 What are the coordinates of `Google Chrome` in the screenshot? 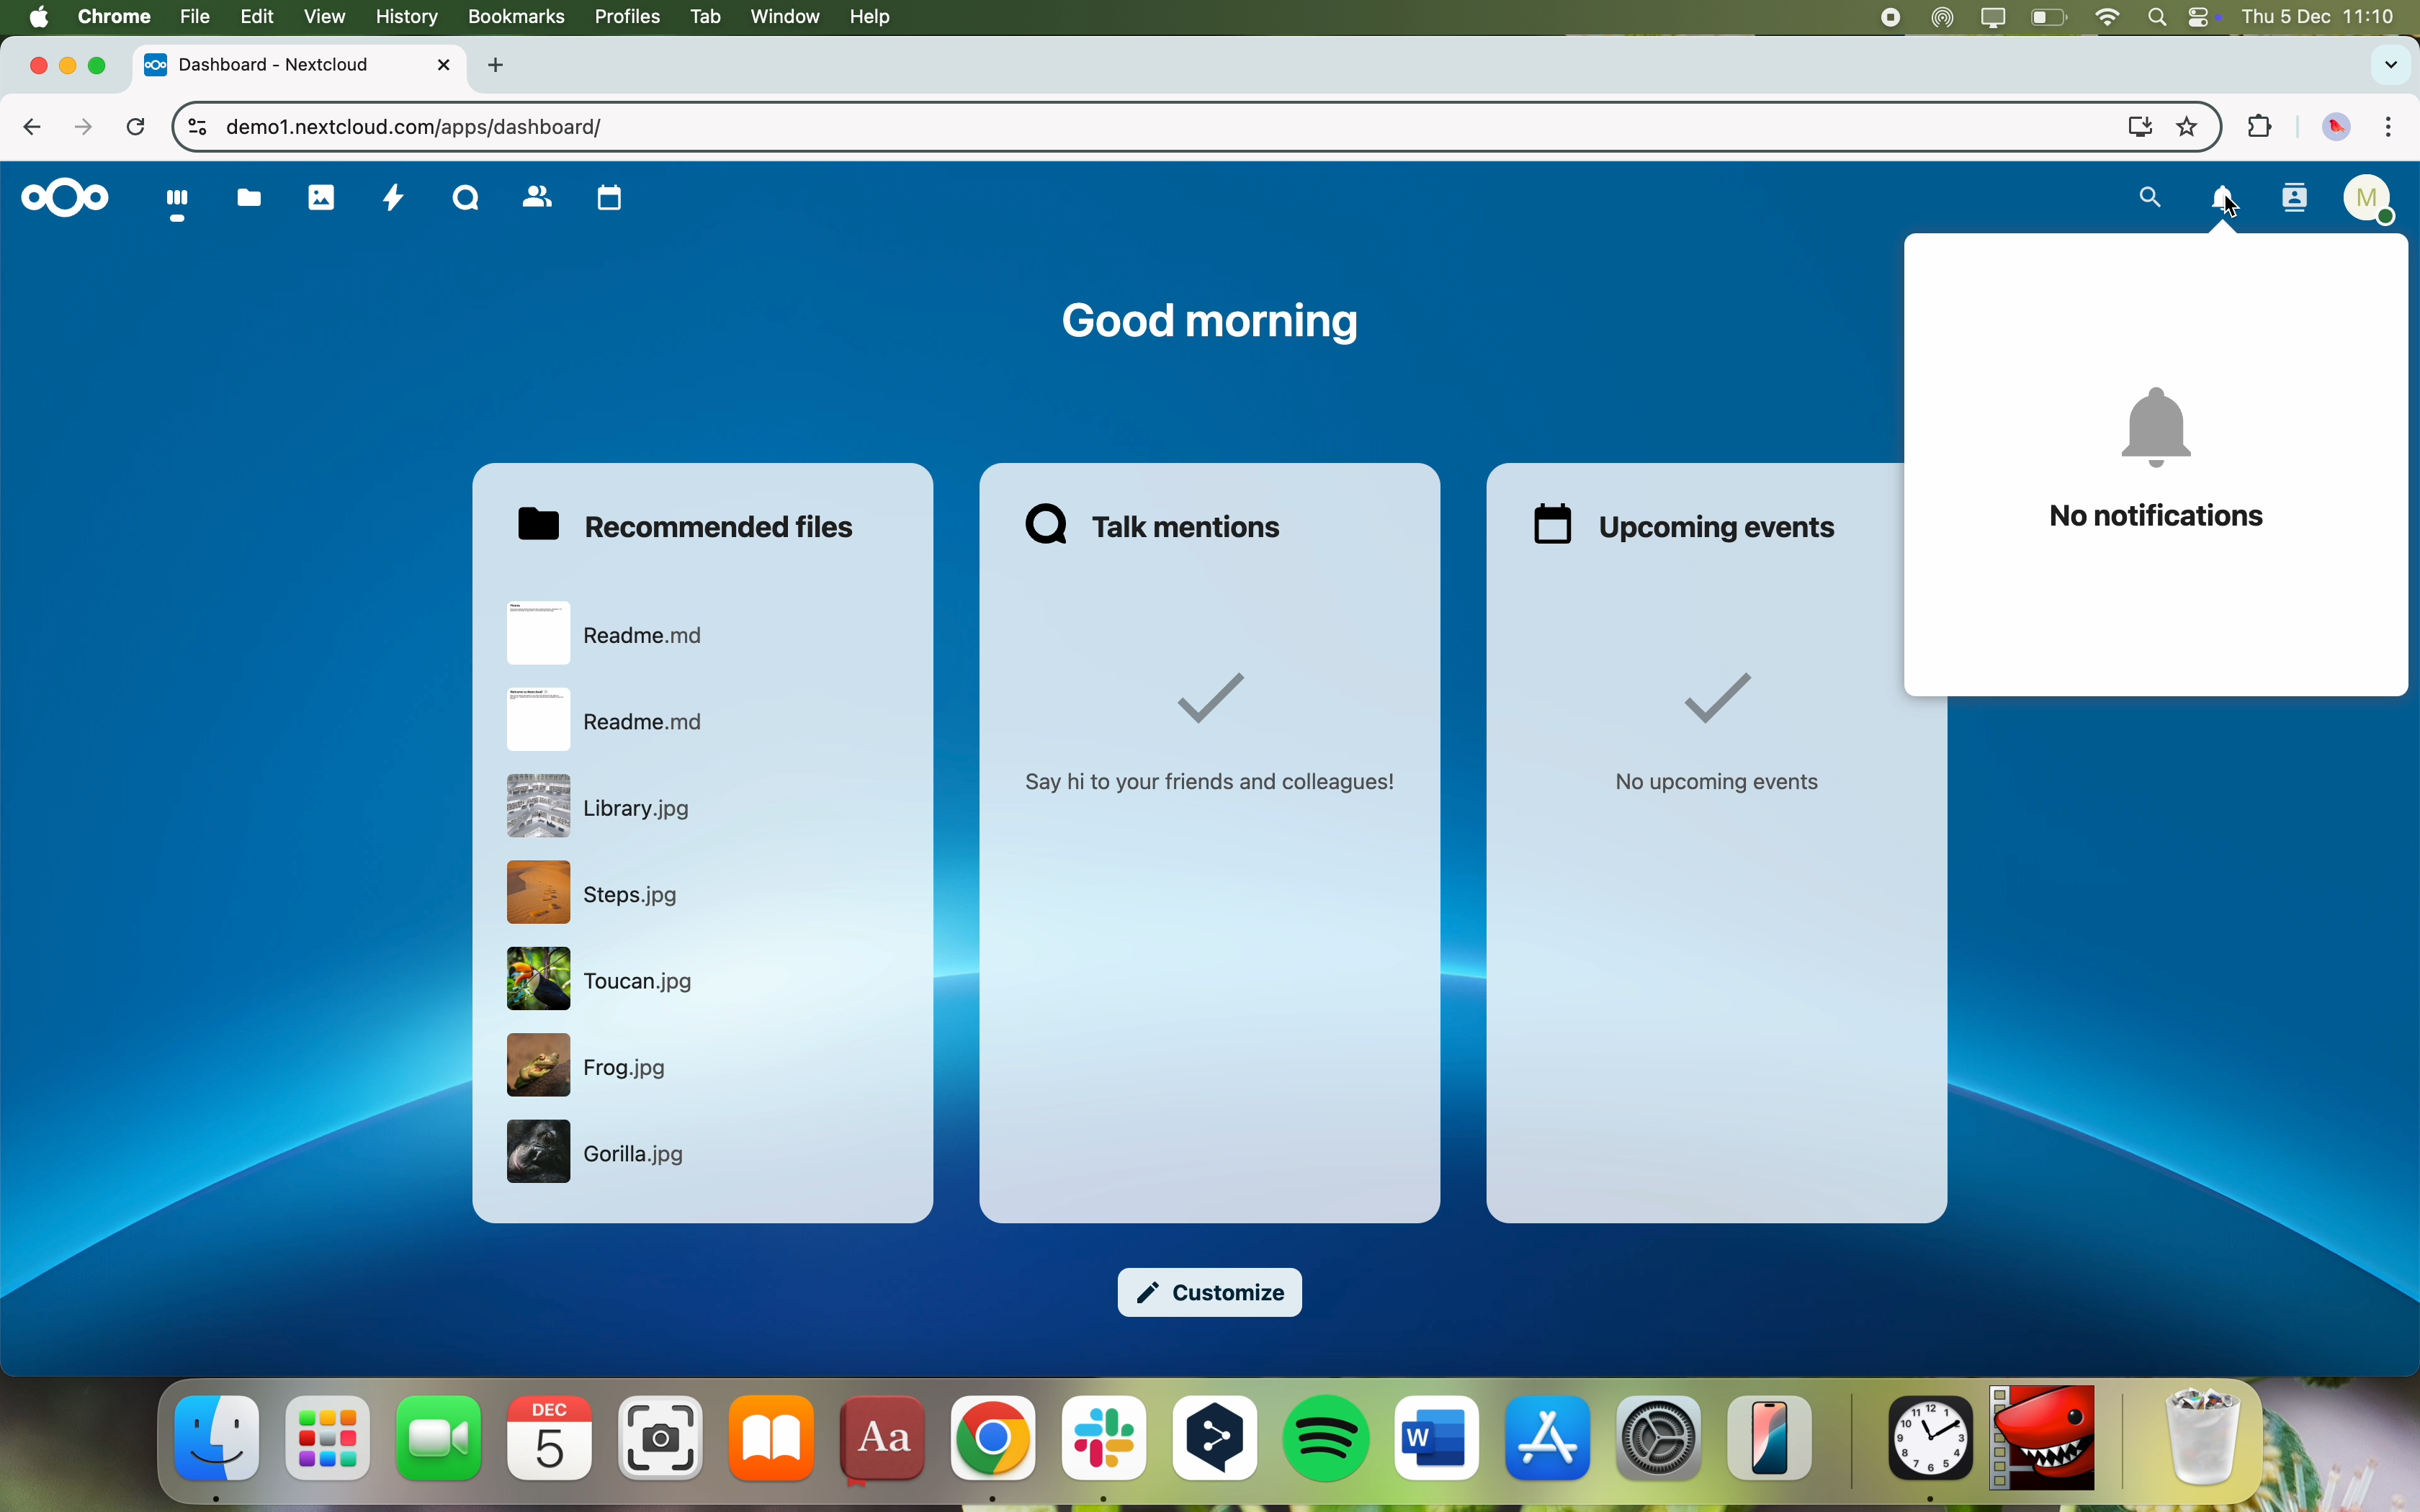 It's located at (991, 1449).